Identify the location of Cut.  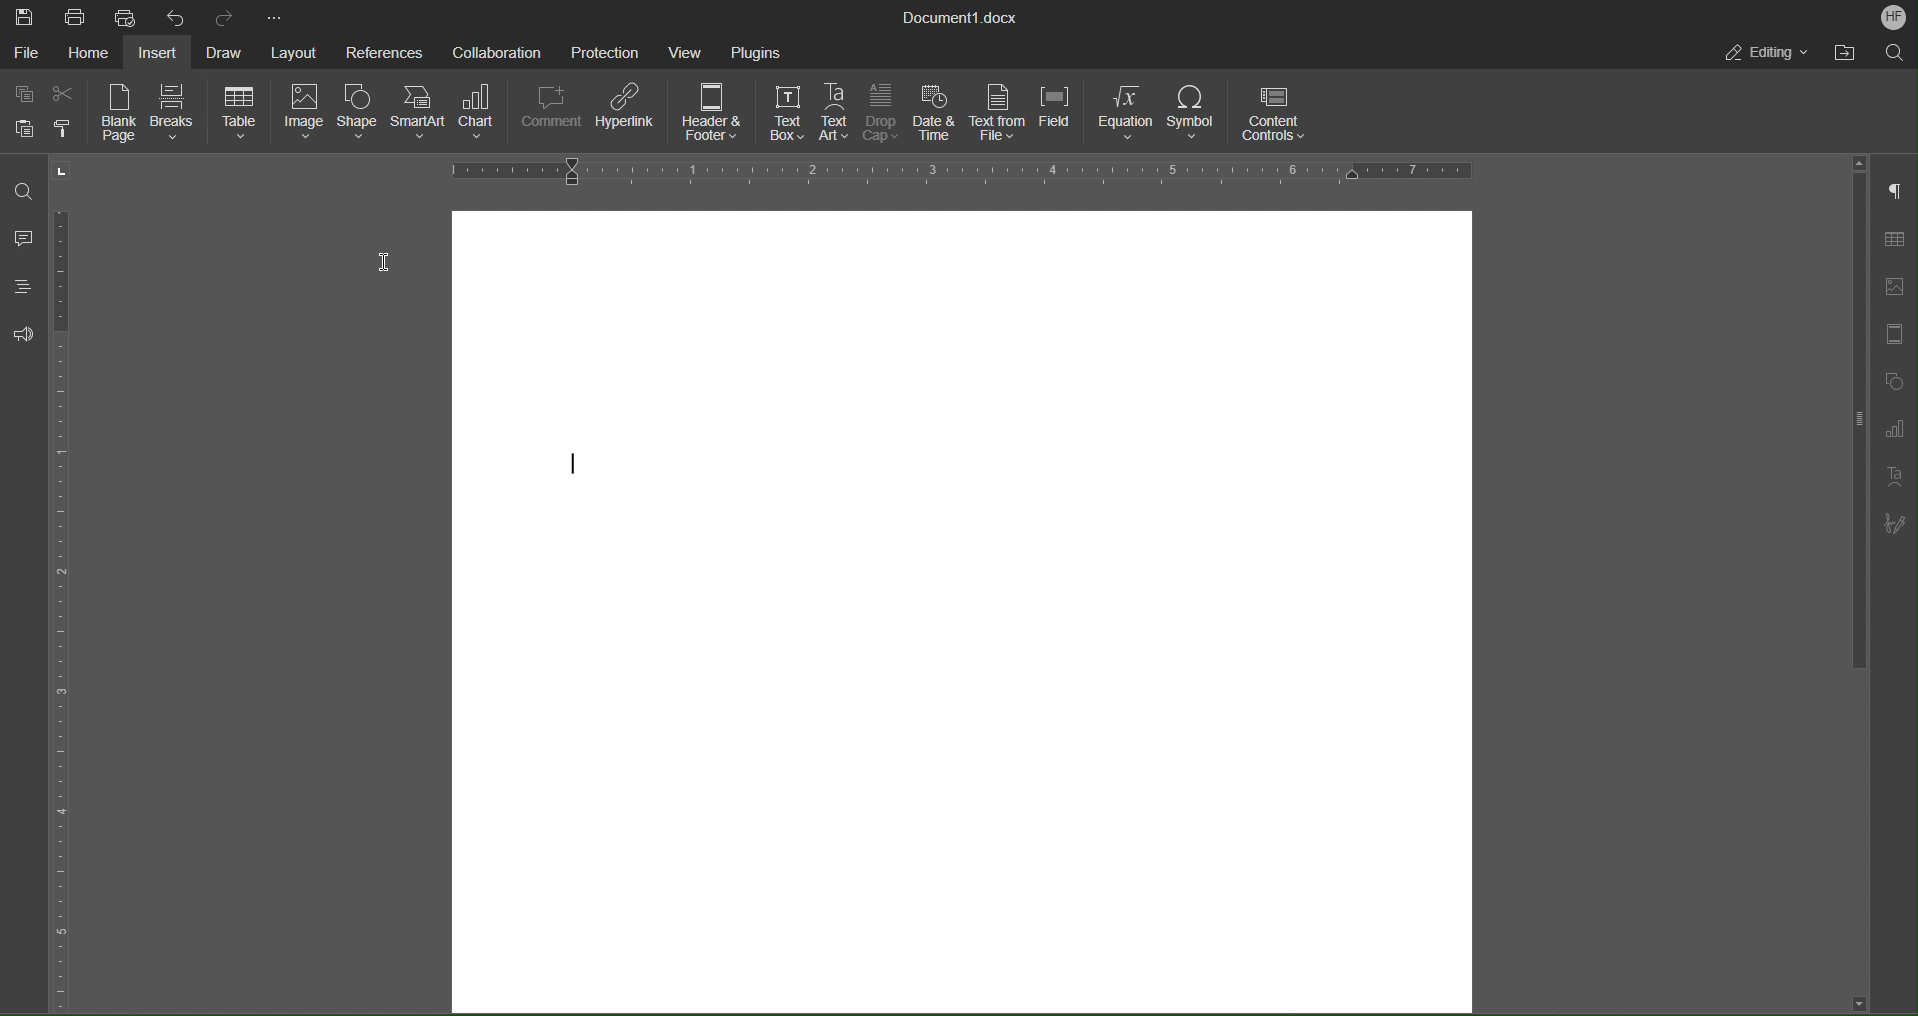
(65, 94).